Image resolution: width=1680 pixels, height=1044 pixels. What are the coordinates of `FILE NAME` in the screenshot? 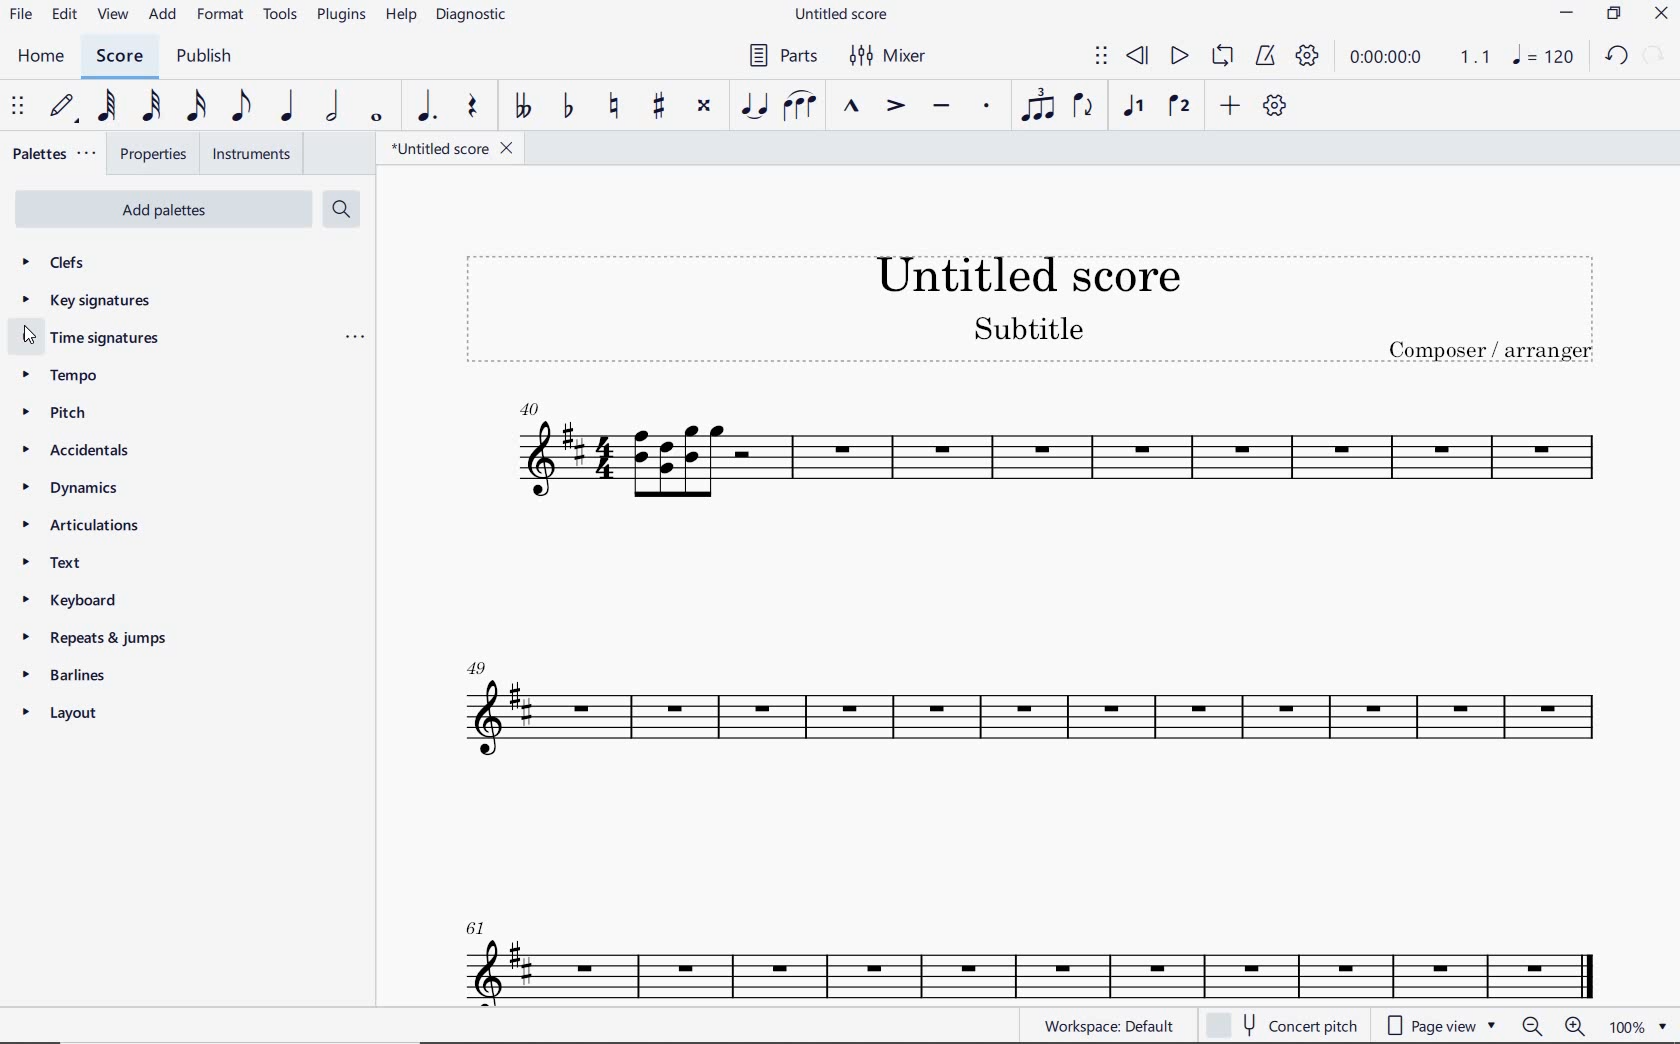 It's located at (843, 17).